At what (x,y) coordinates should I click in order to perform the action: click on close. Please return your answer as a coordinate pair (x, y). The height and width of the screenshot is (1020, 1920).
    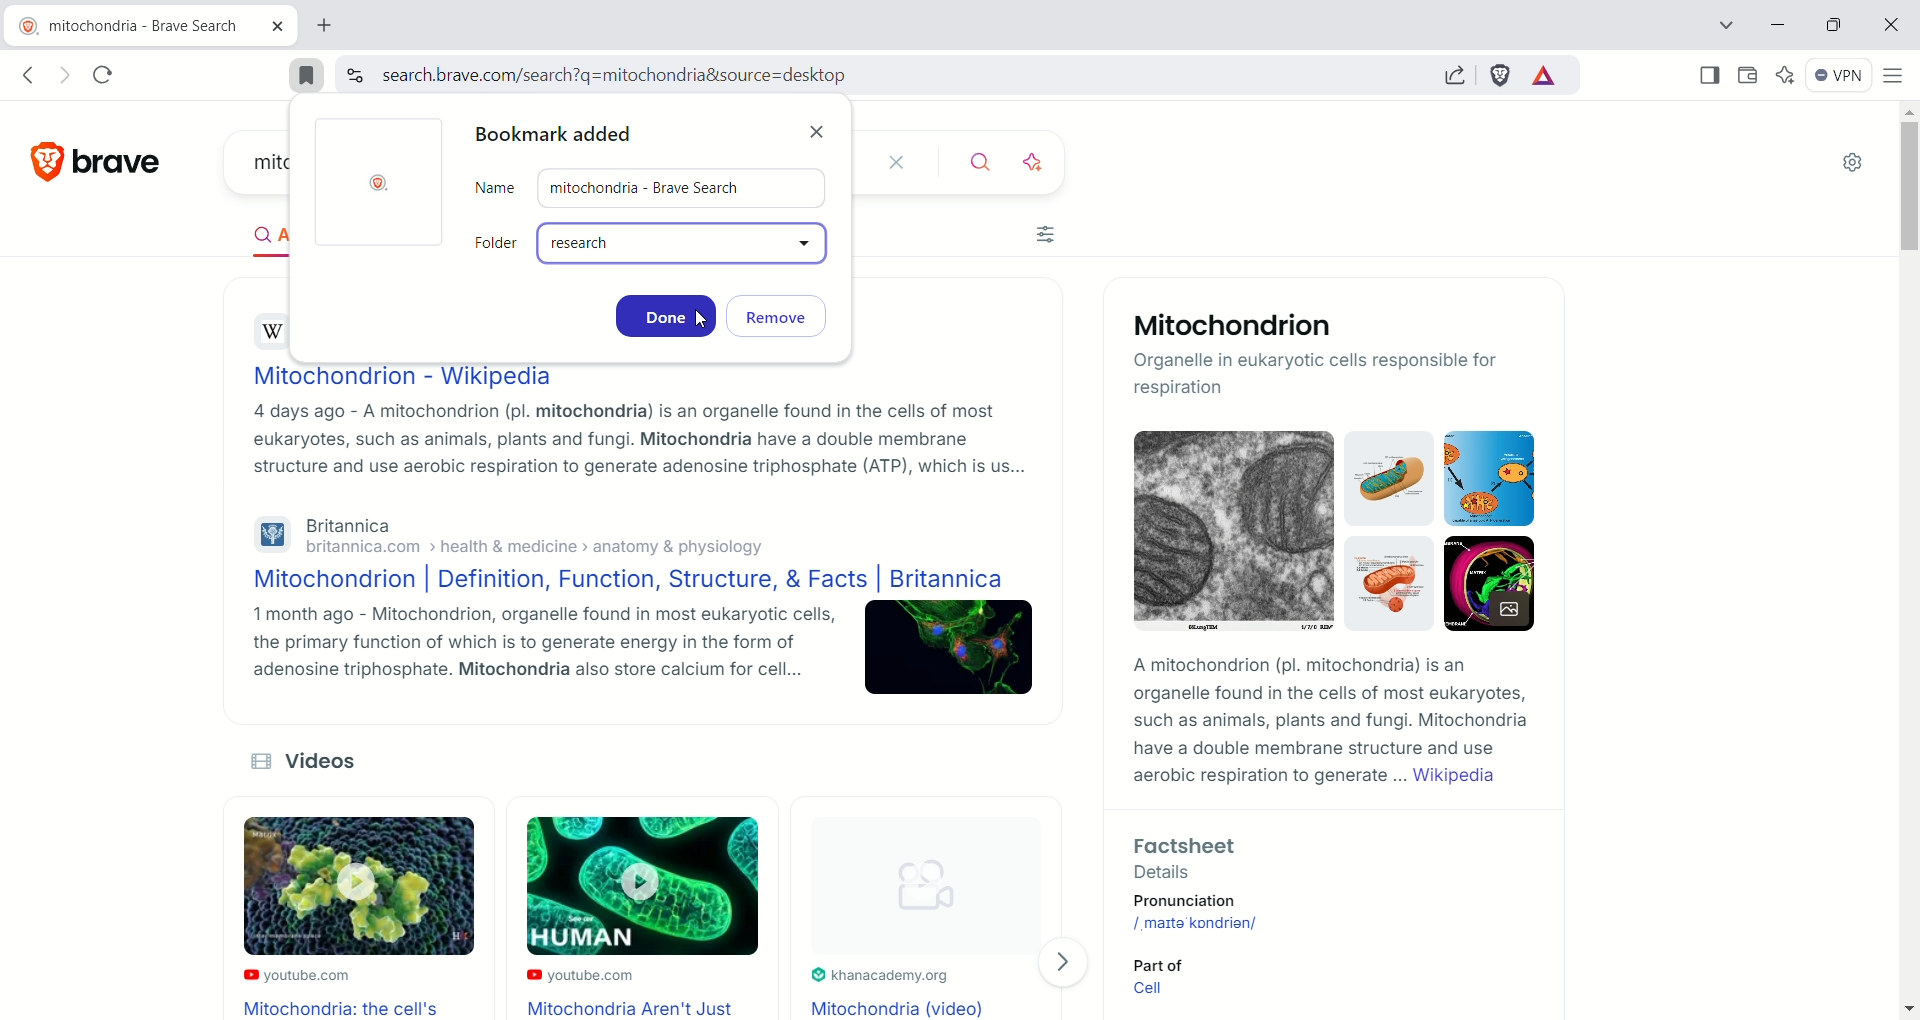
    Looking at the image, I should click on (821, 126).